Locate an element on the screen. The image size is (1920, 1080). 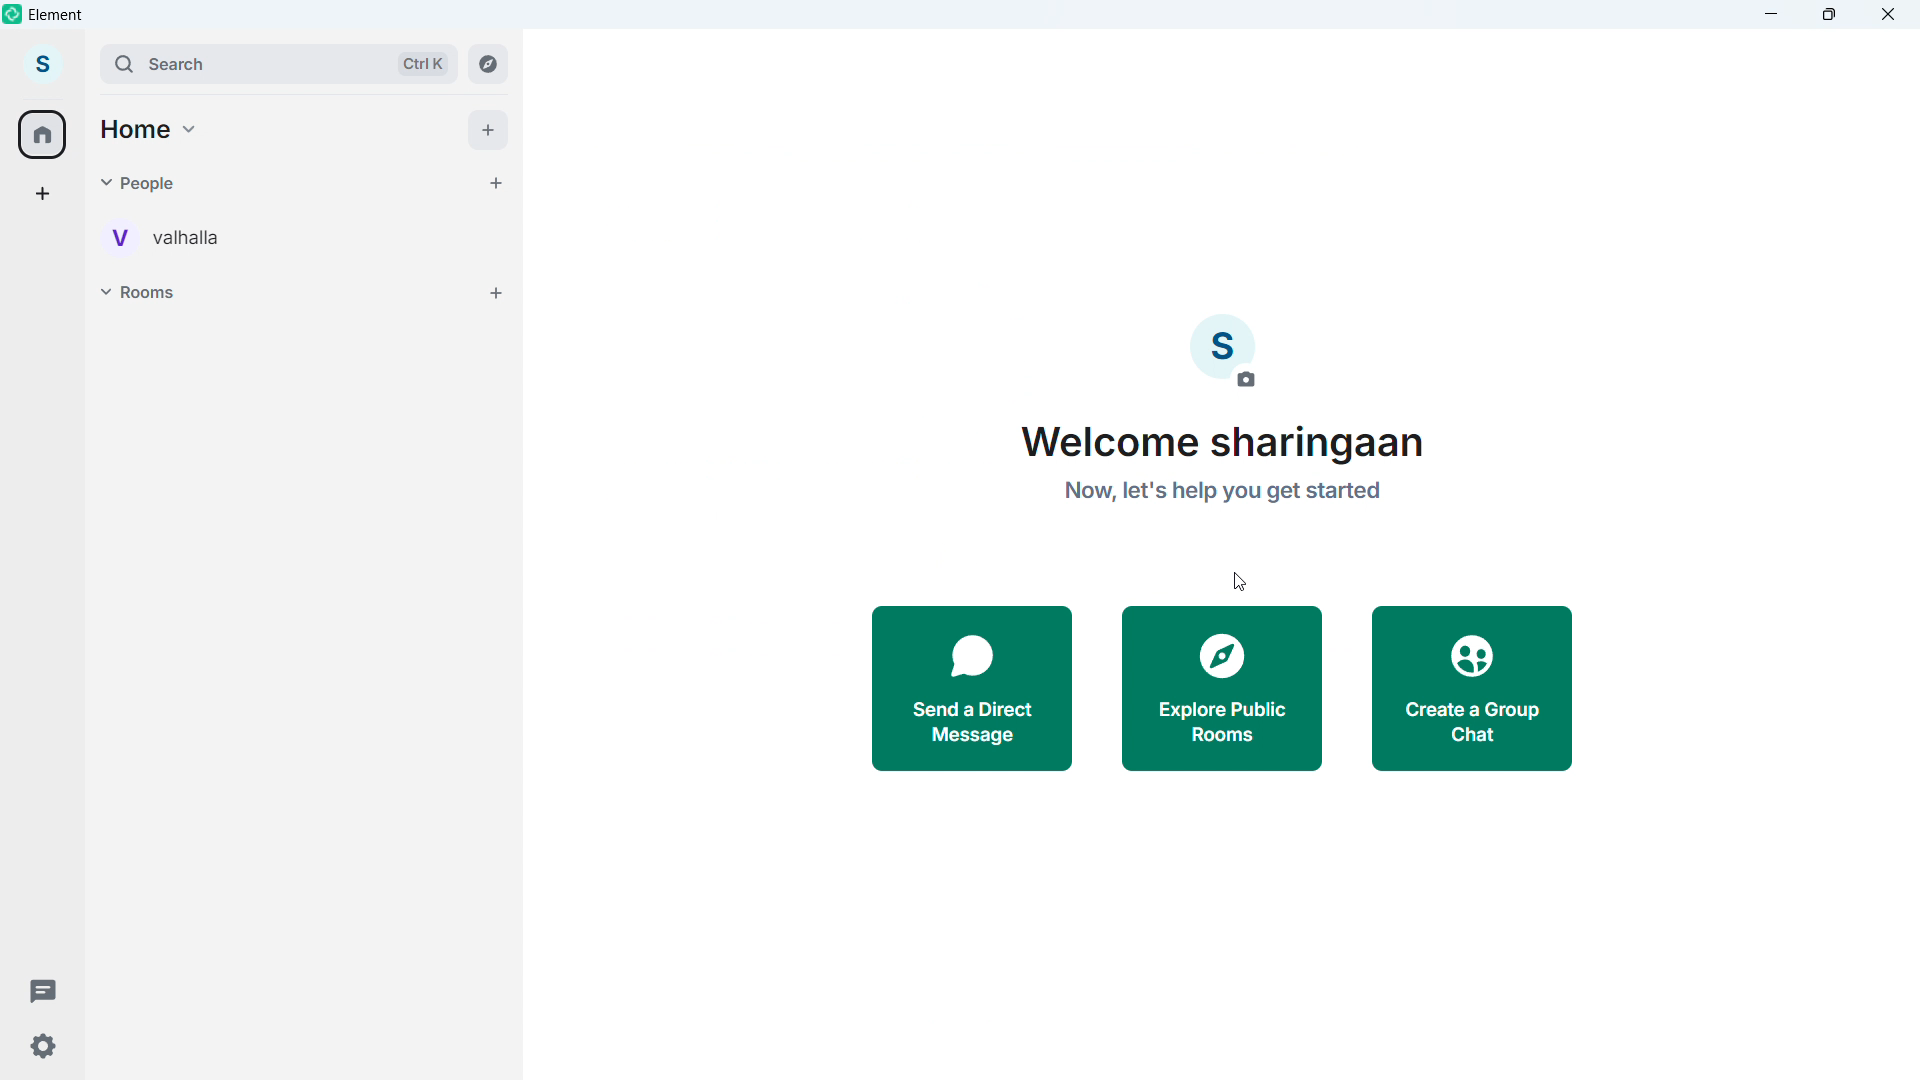
home is located at coordinates (43, 134).